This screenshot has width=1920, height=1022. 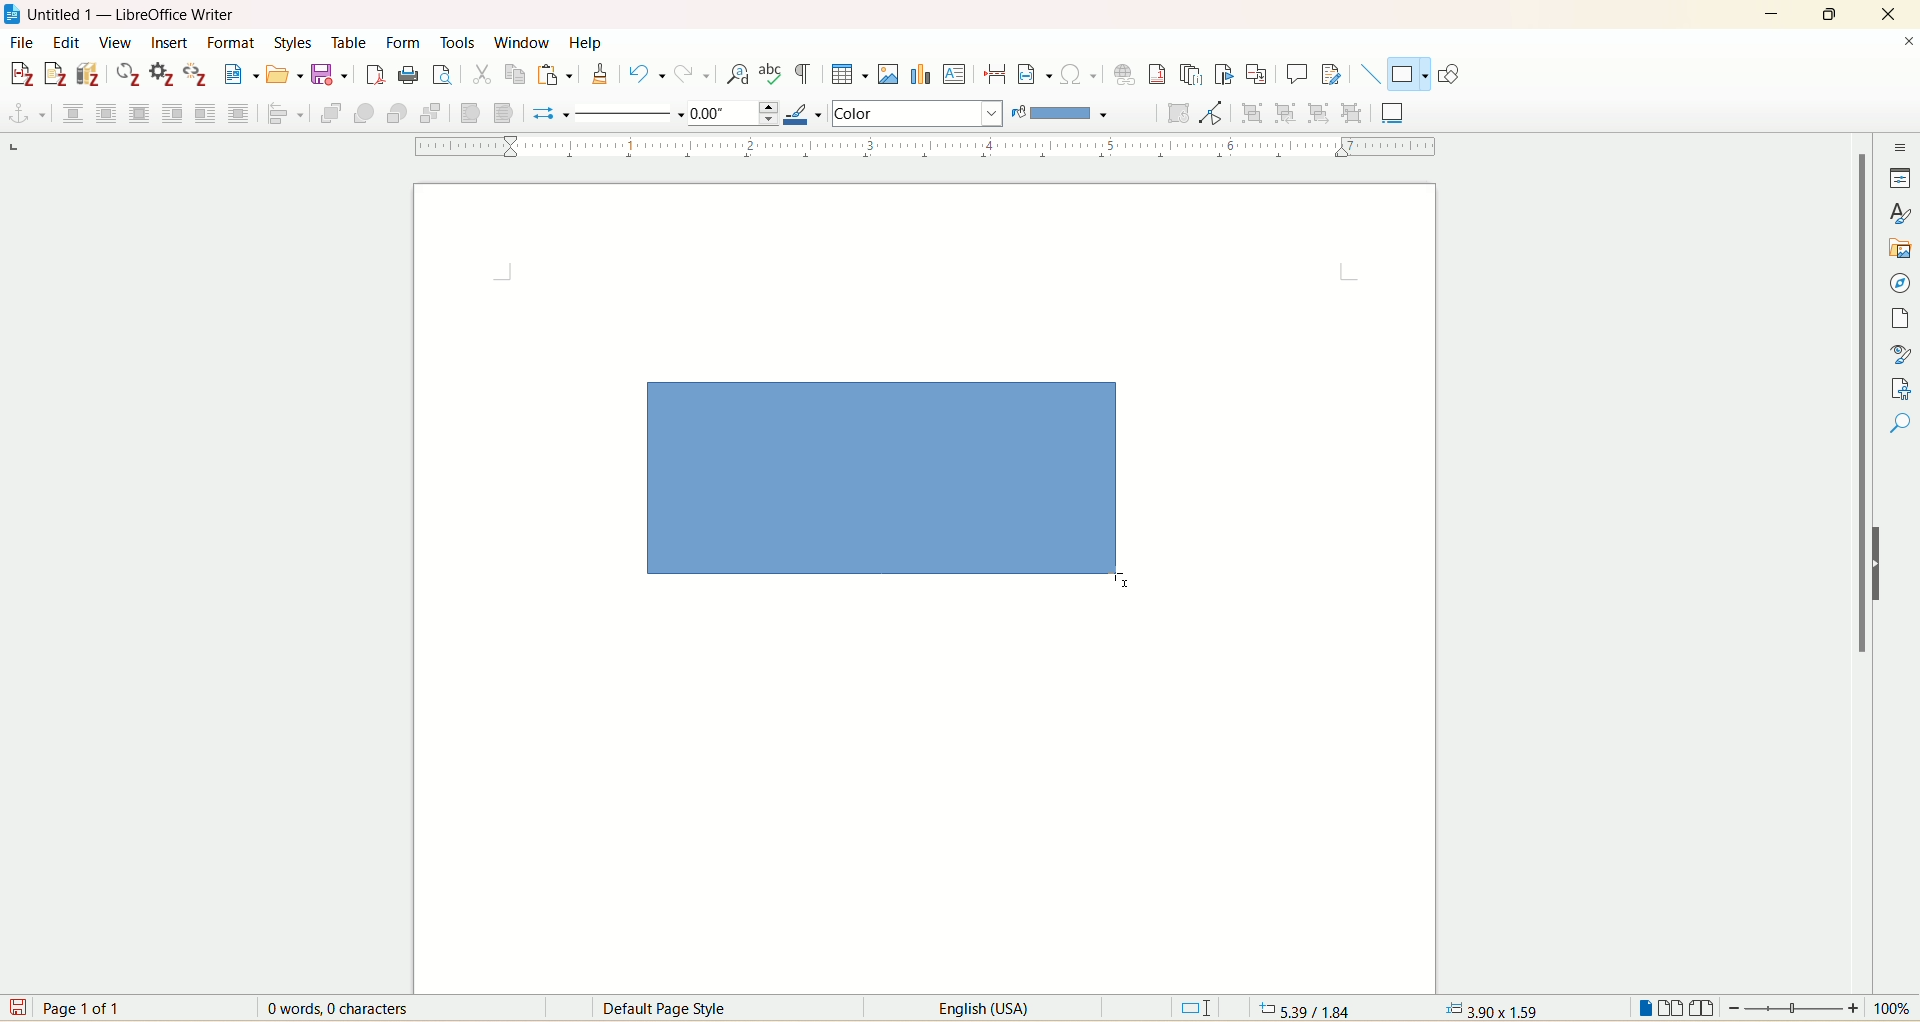 What do you see at coordinates (16, 1007) in the screenshot?
I see `save` at bounding box center [16, 1007].